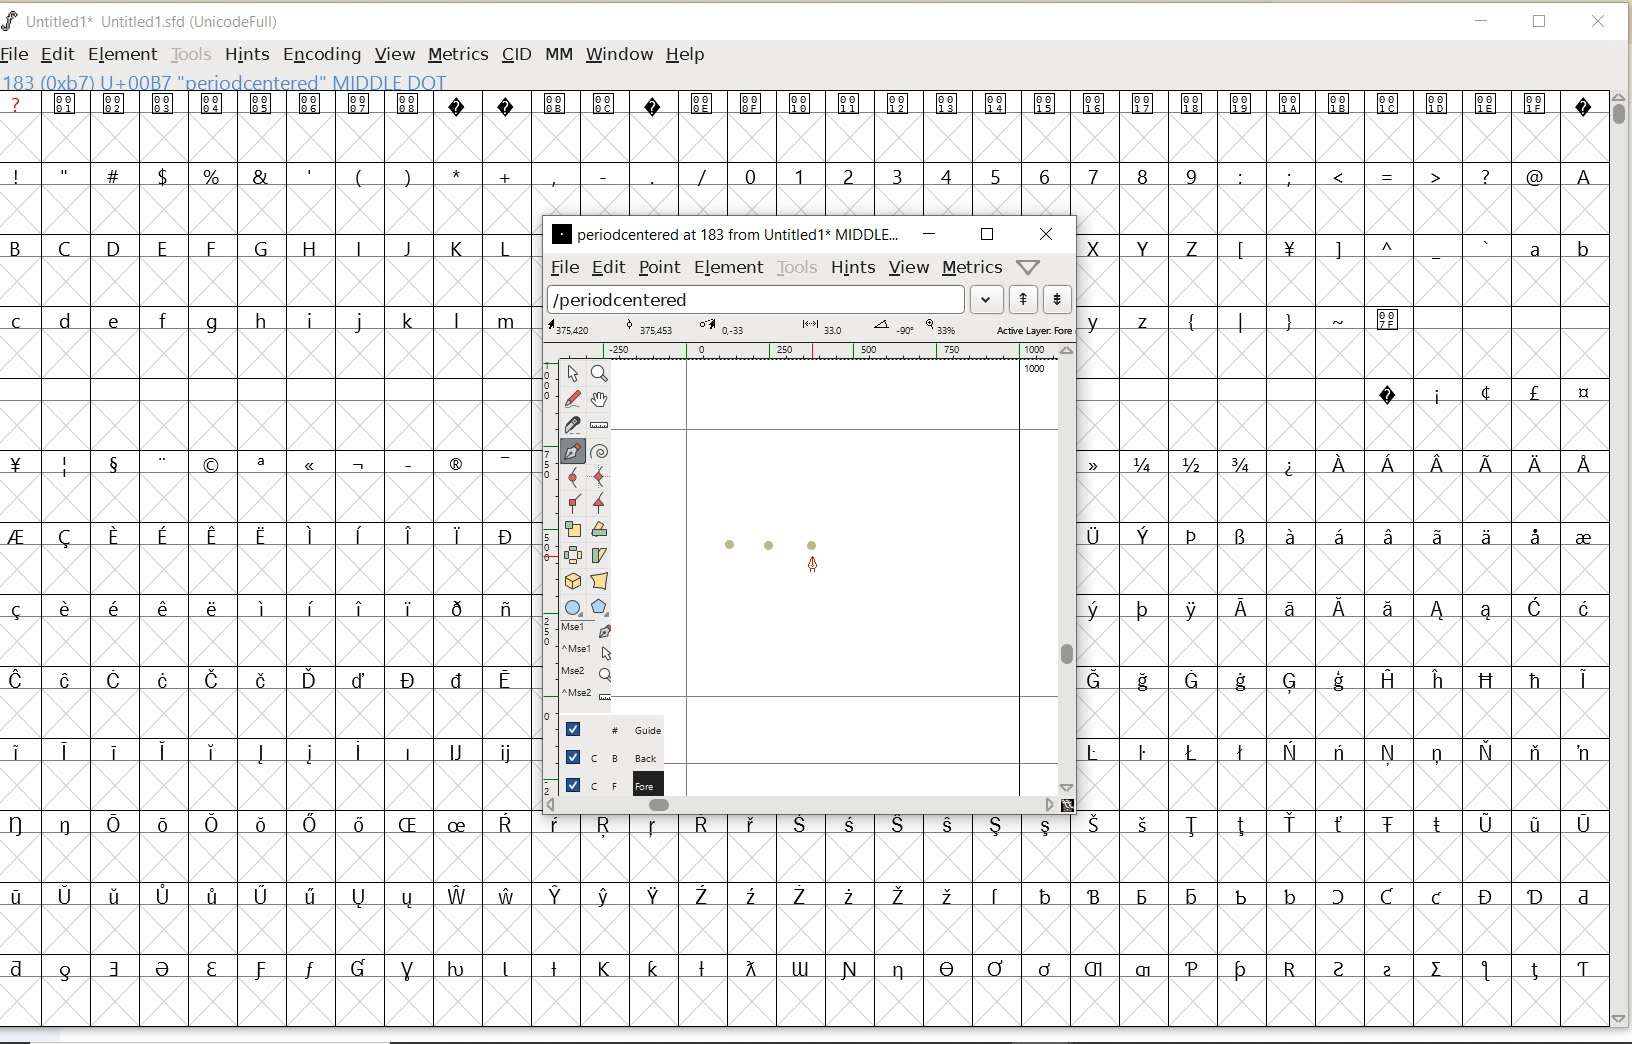 The width and height of the screenshot is (1632, 1044). I want to click on minimize, so click(929, 234).